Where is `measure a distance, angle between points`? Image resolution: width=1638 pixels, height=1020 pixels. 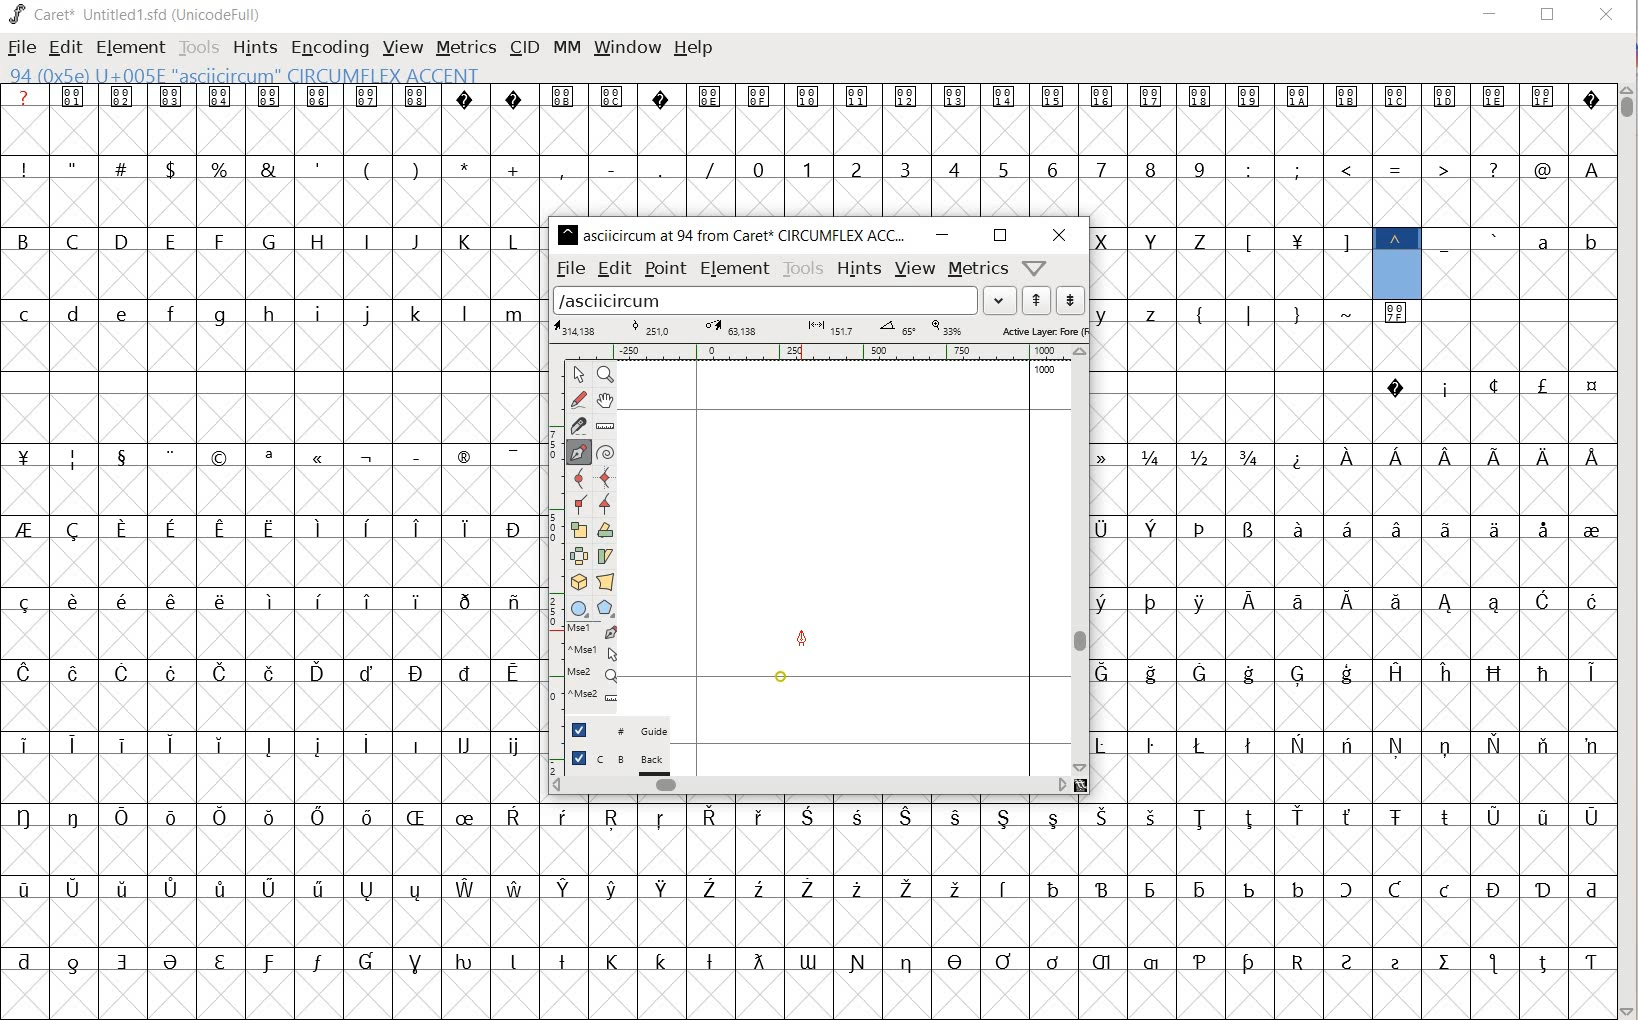 measure a distance, angle between points is located at coordinates (608, 425).